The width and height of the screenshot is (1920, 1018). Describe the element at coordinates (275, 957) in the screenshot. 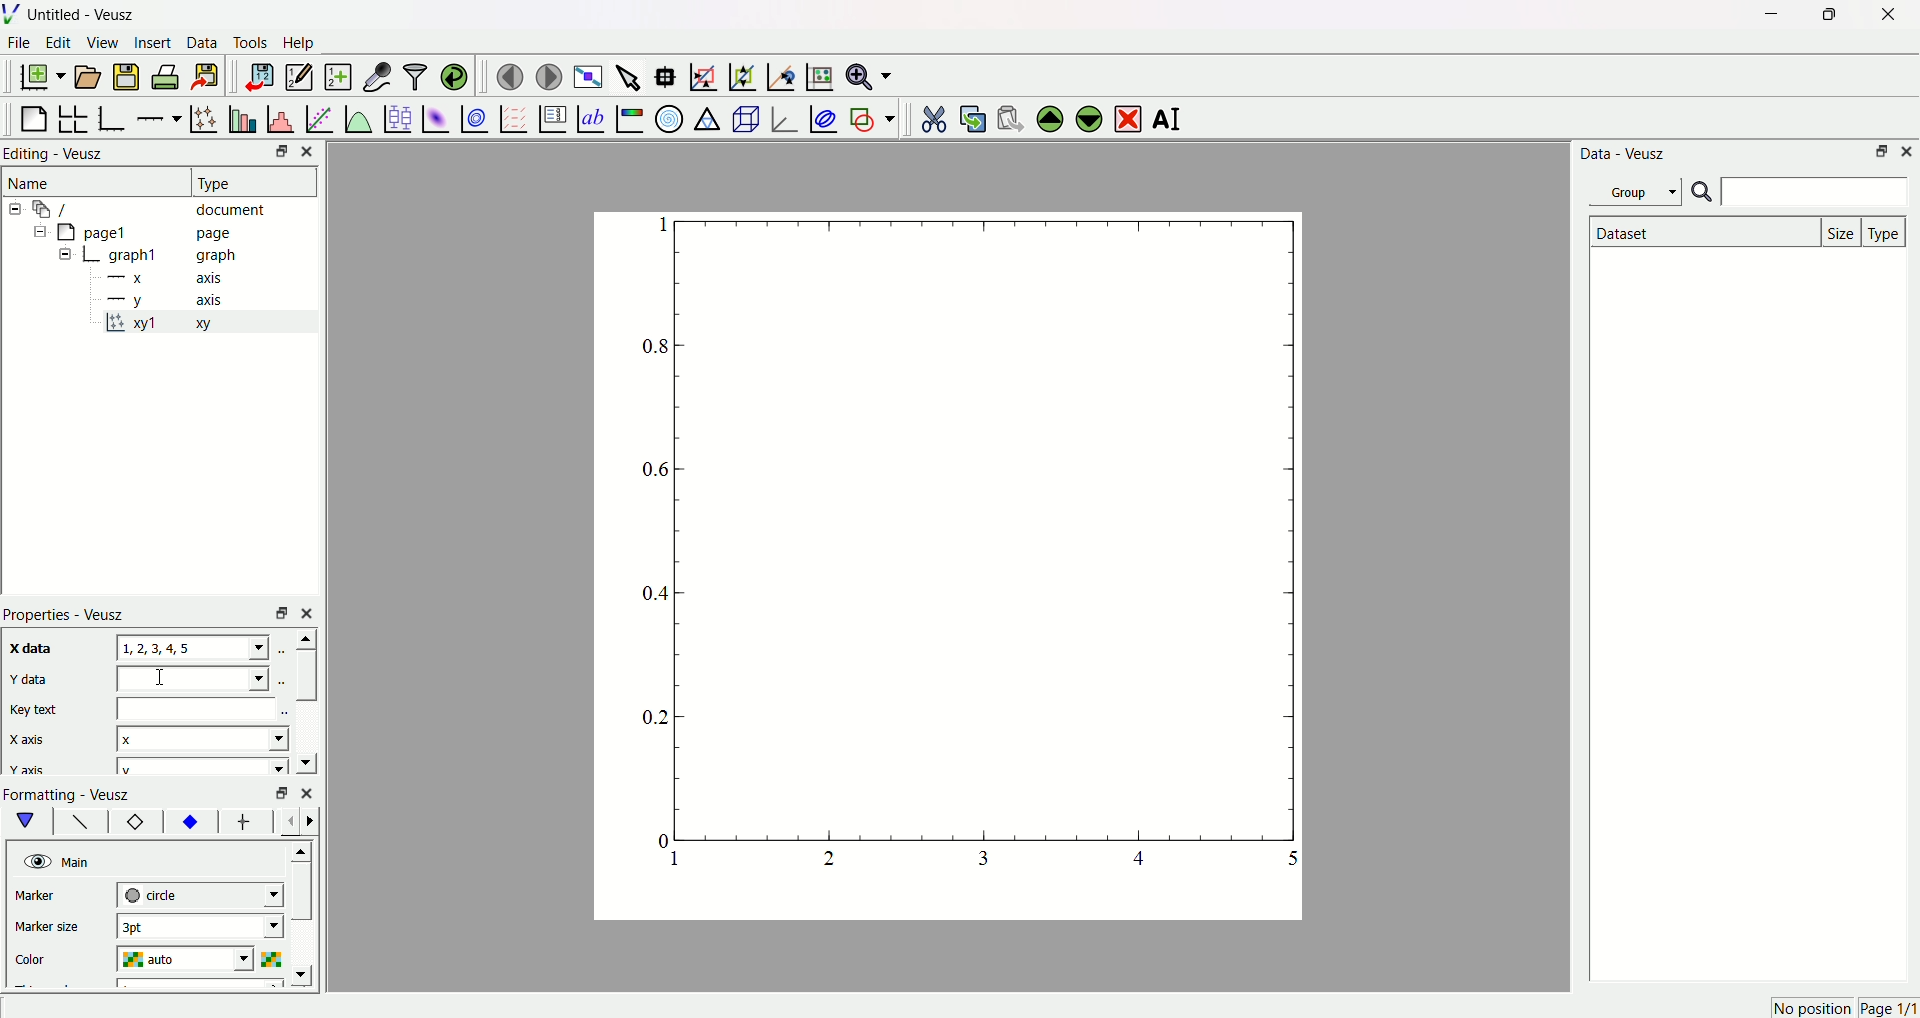

I see `select color` at that location.